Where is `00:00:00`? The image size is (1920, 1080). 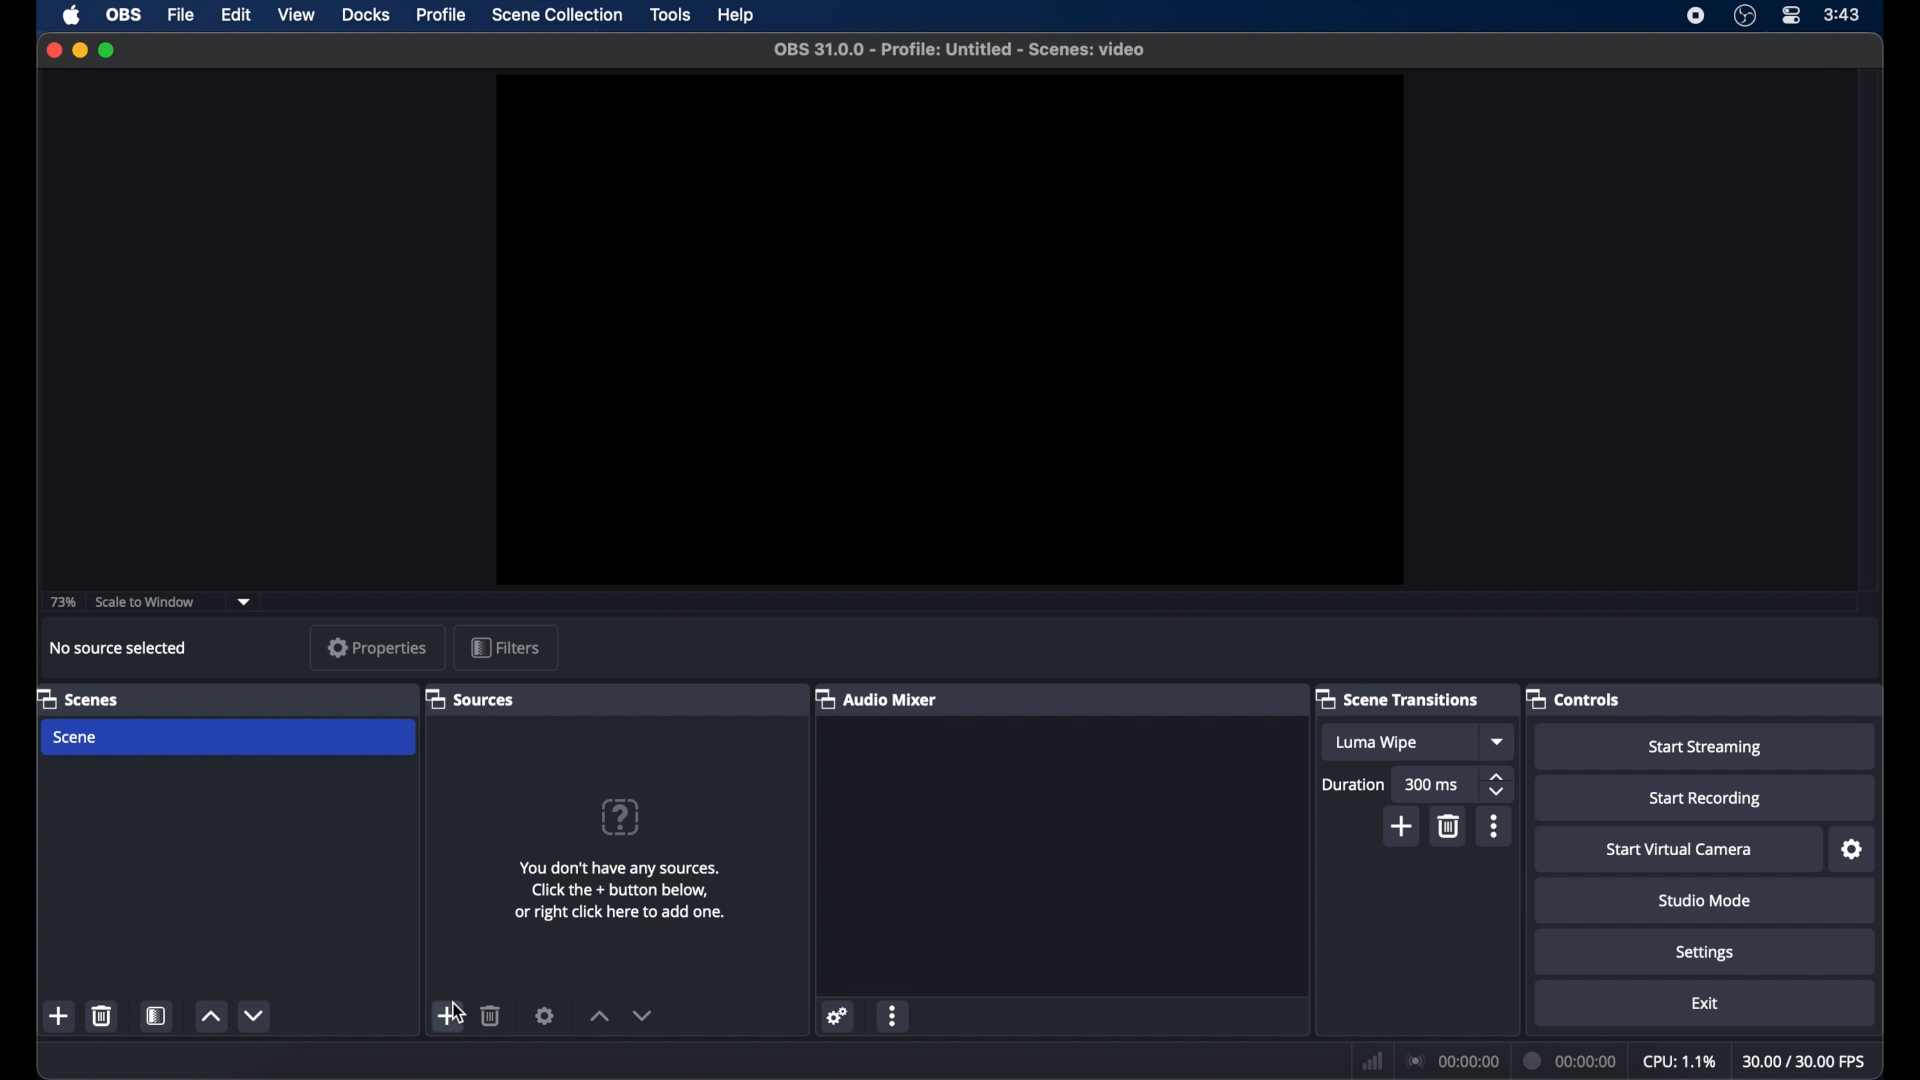 00:00:00 is located at coordinates (1454, 1062).